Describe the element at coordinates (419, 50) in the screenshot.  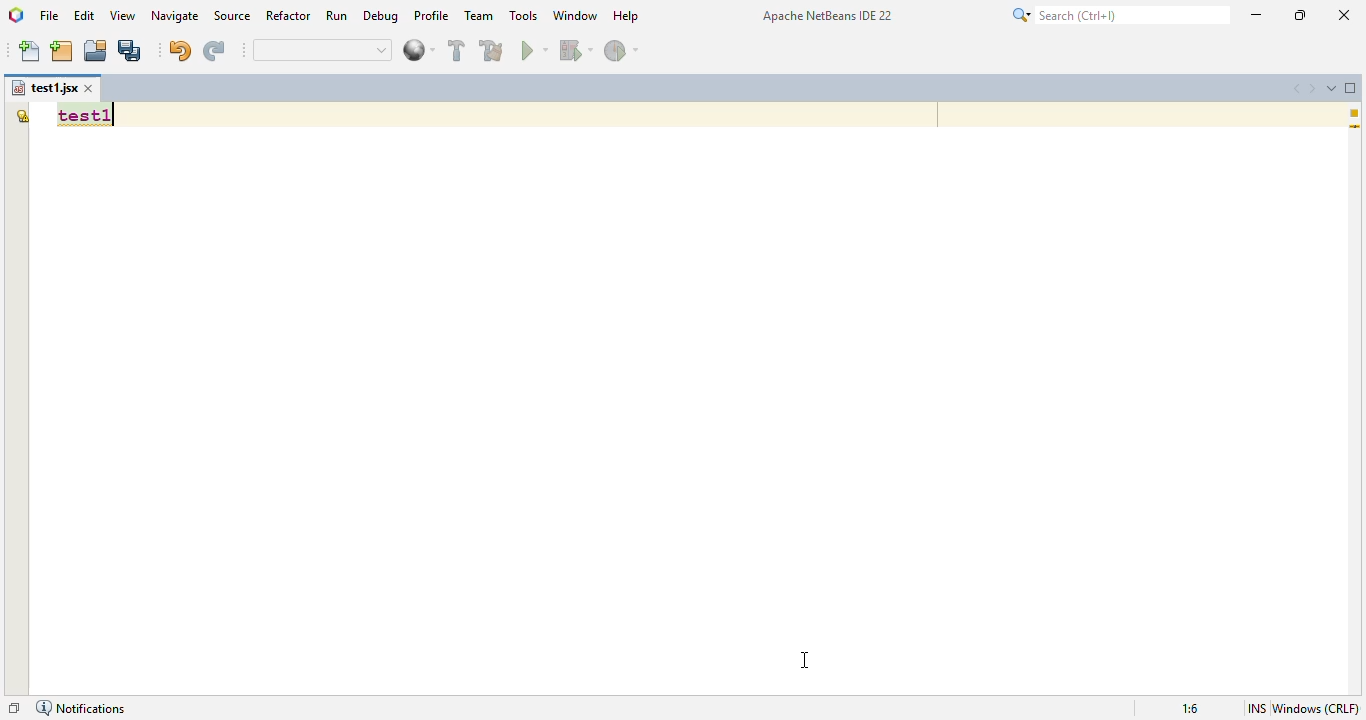
I see `web browser` at that location.